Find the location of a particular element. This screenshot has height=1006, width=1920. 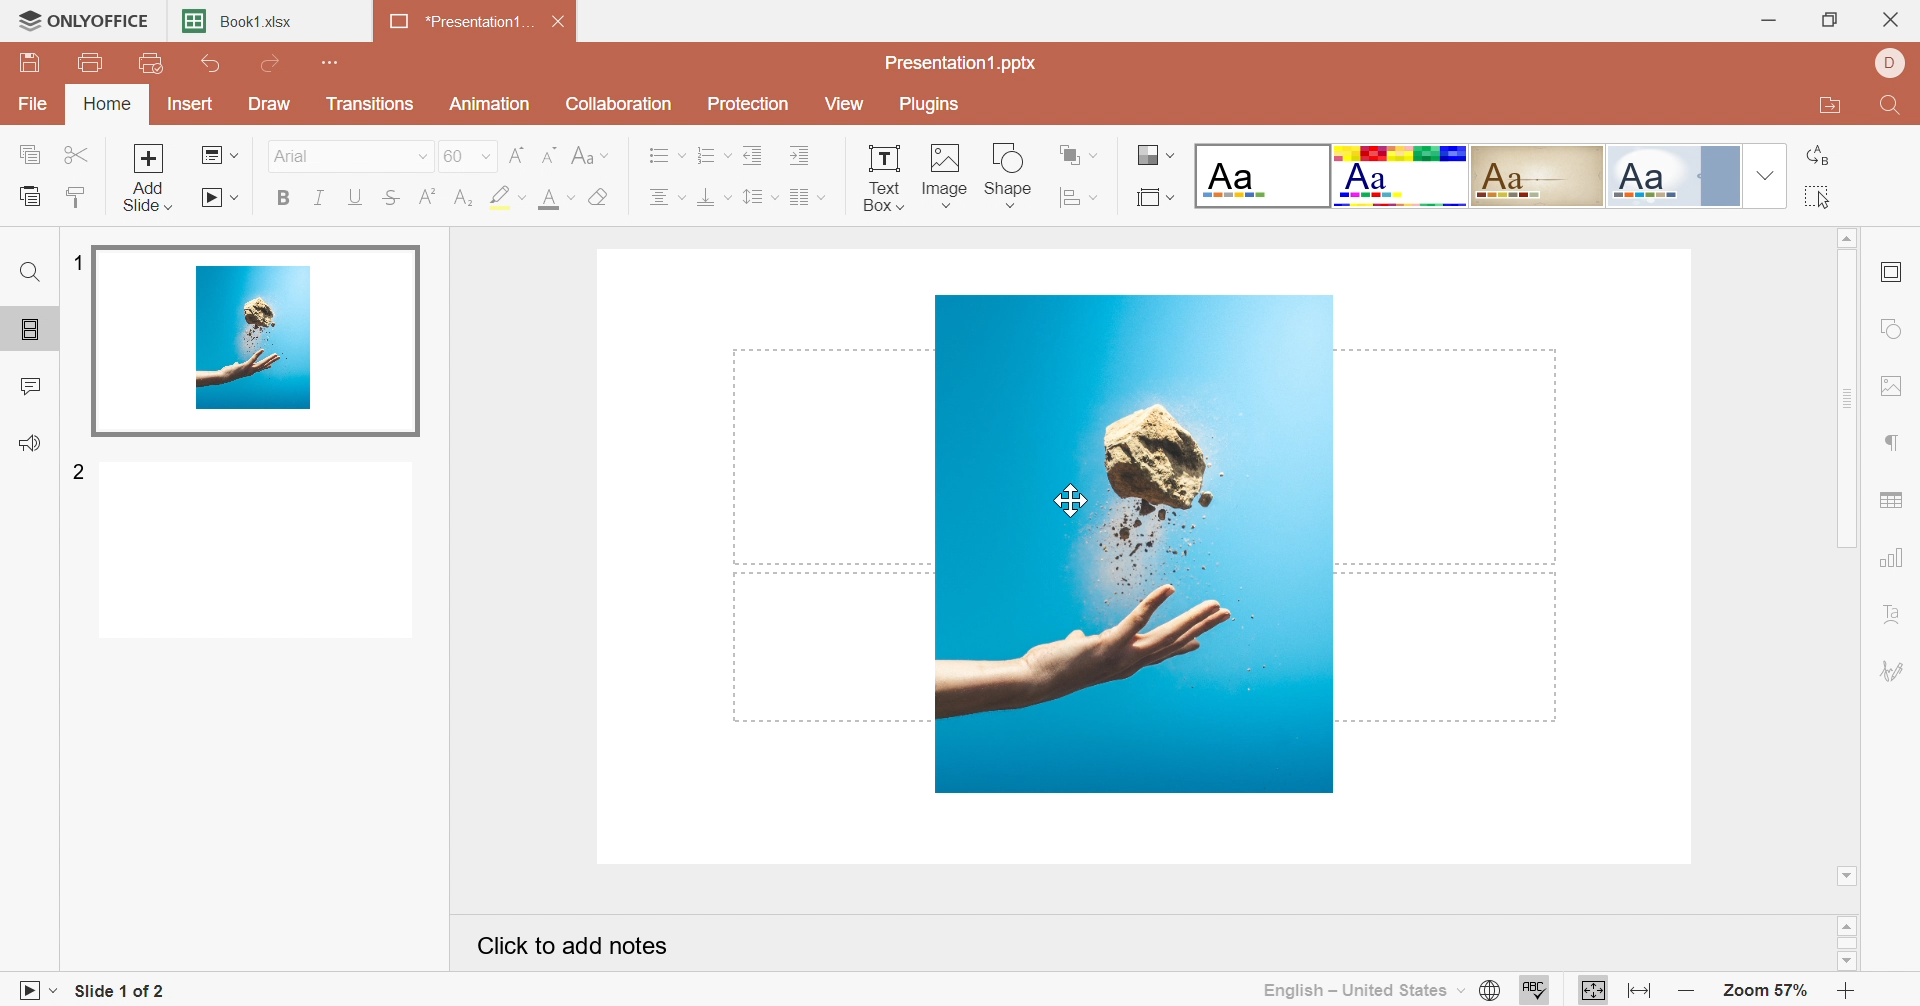

Change case is located at coordinates (591, 152).